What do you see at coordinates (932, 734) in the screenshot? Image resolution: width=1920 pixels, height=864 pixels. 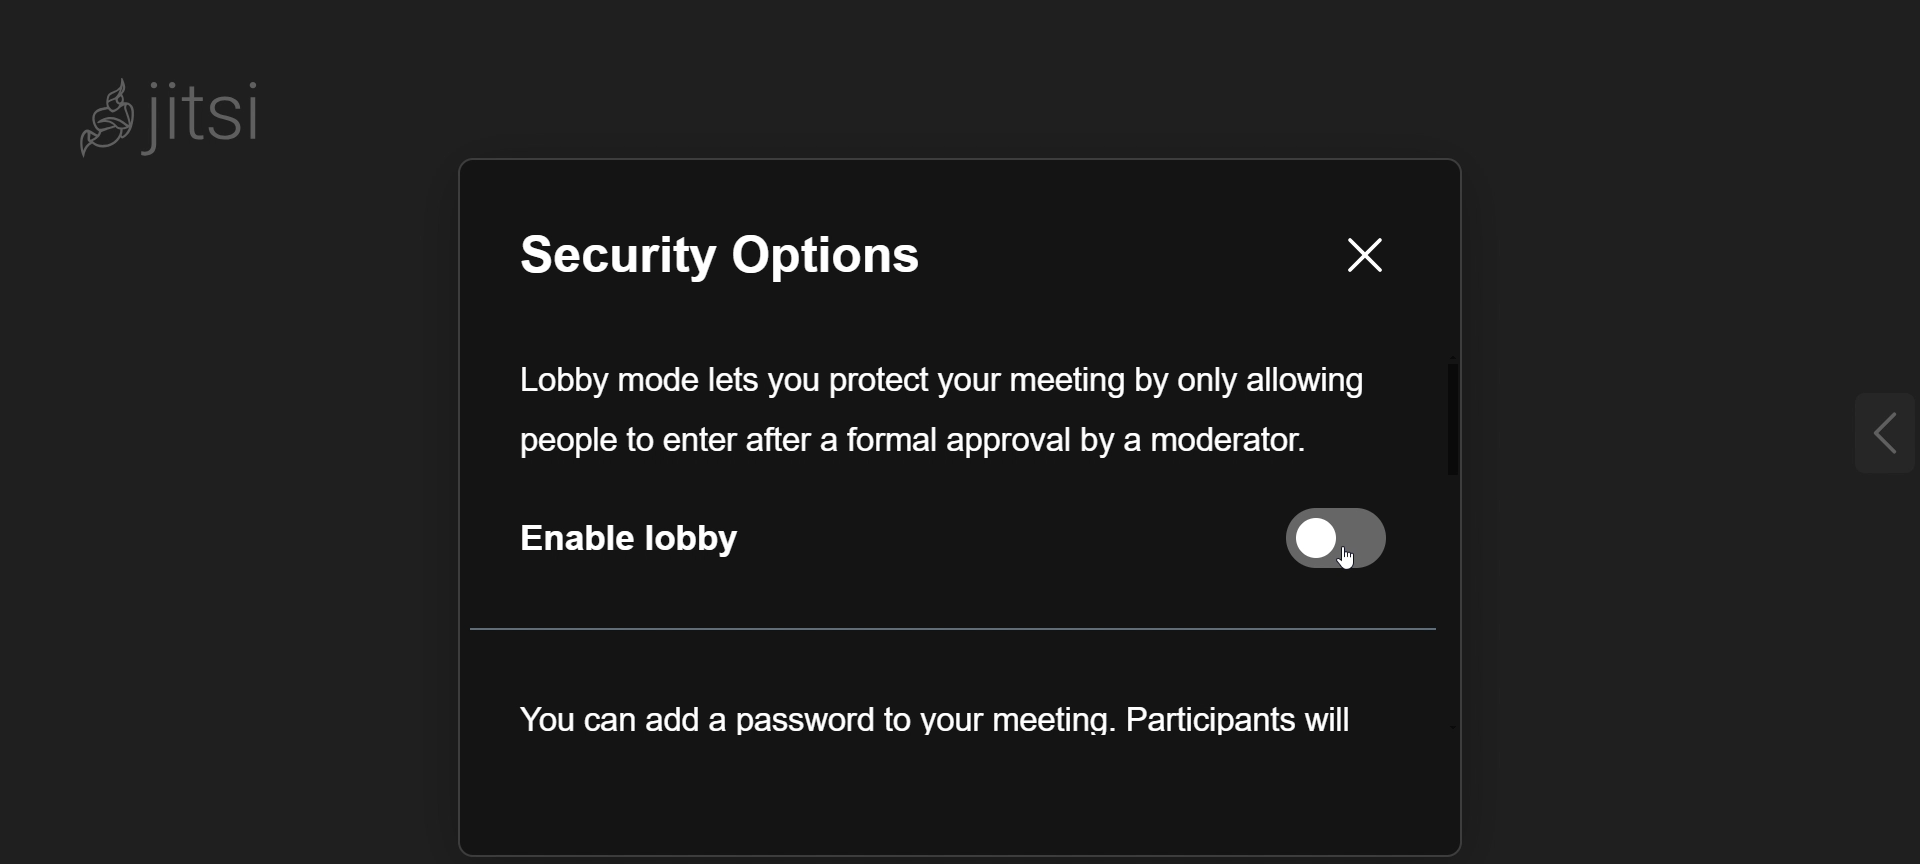 I see `You can add a password to your meeting. Participants will` at bounding box center [932, 734].